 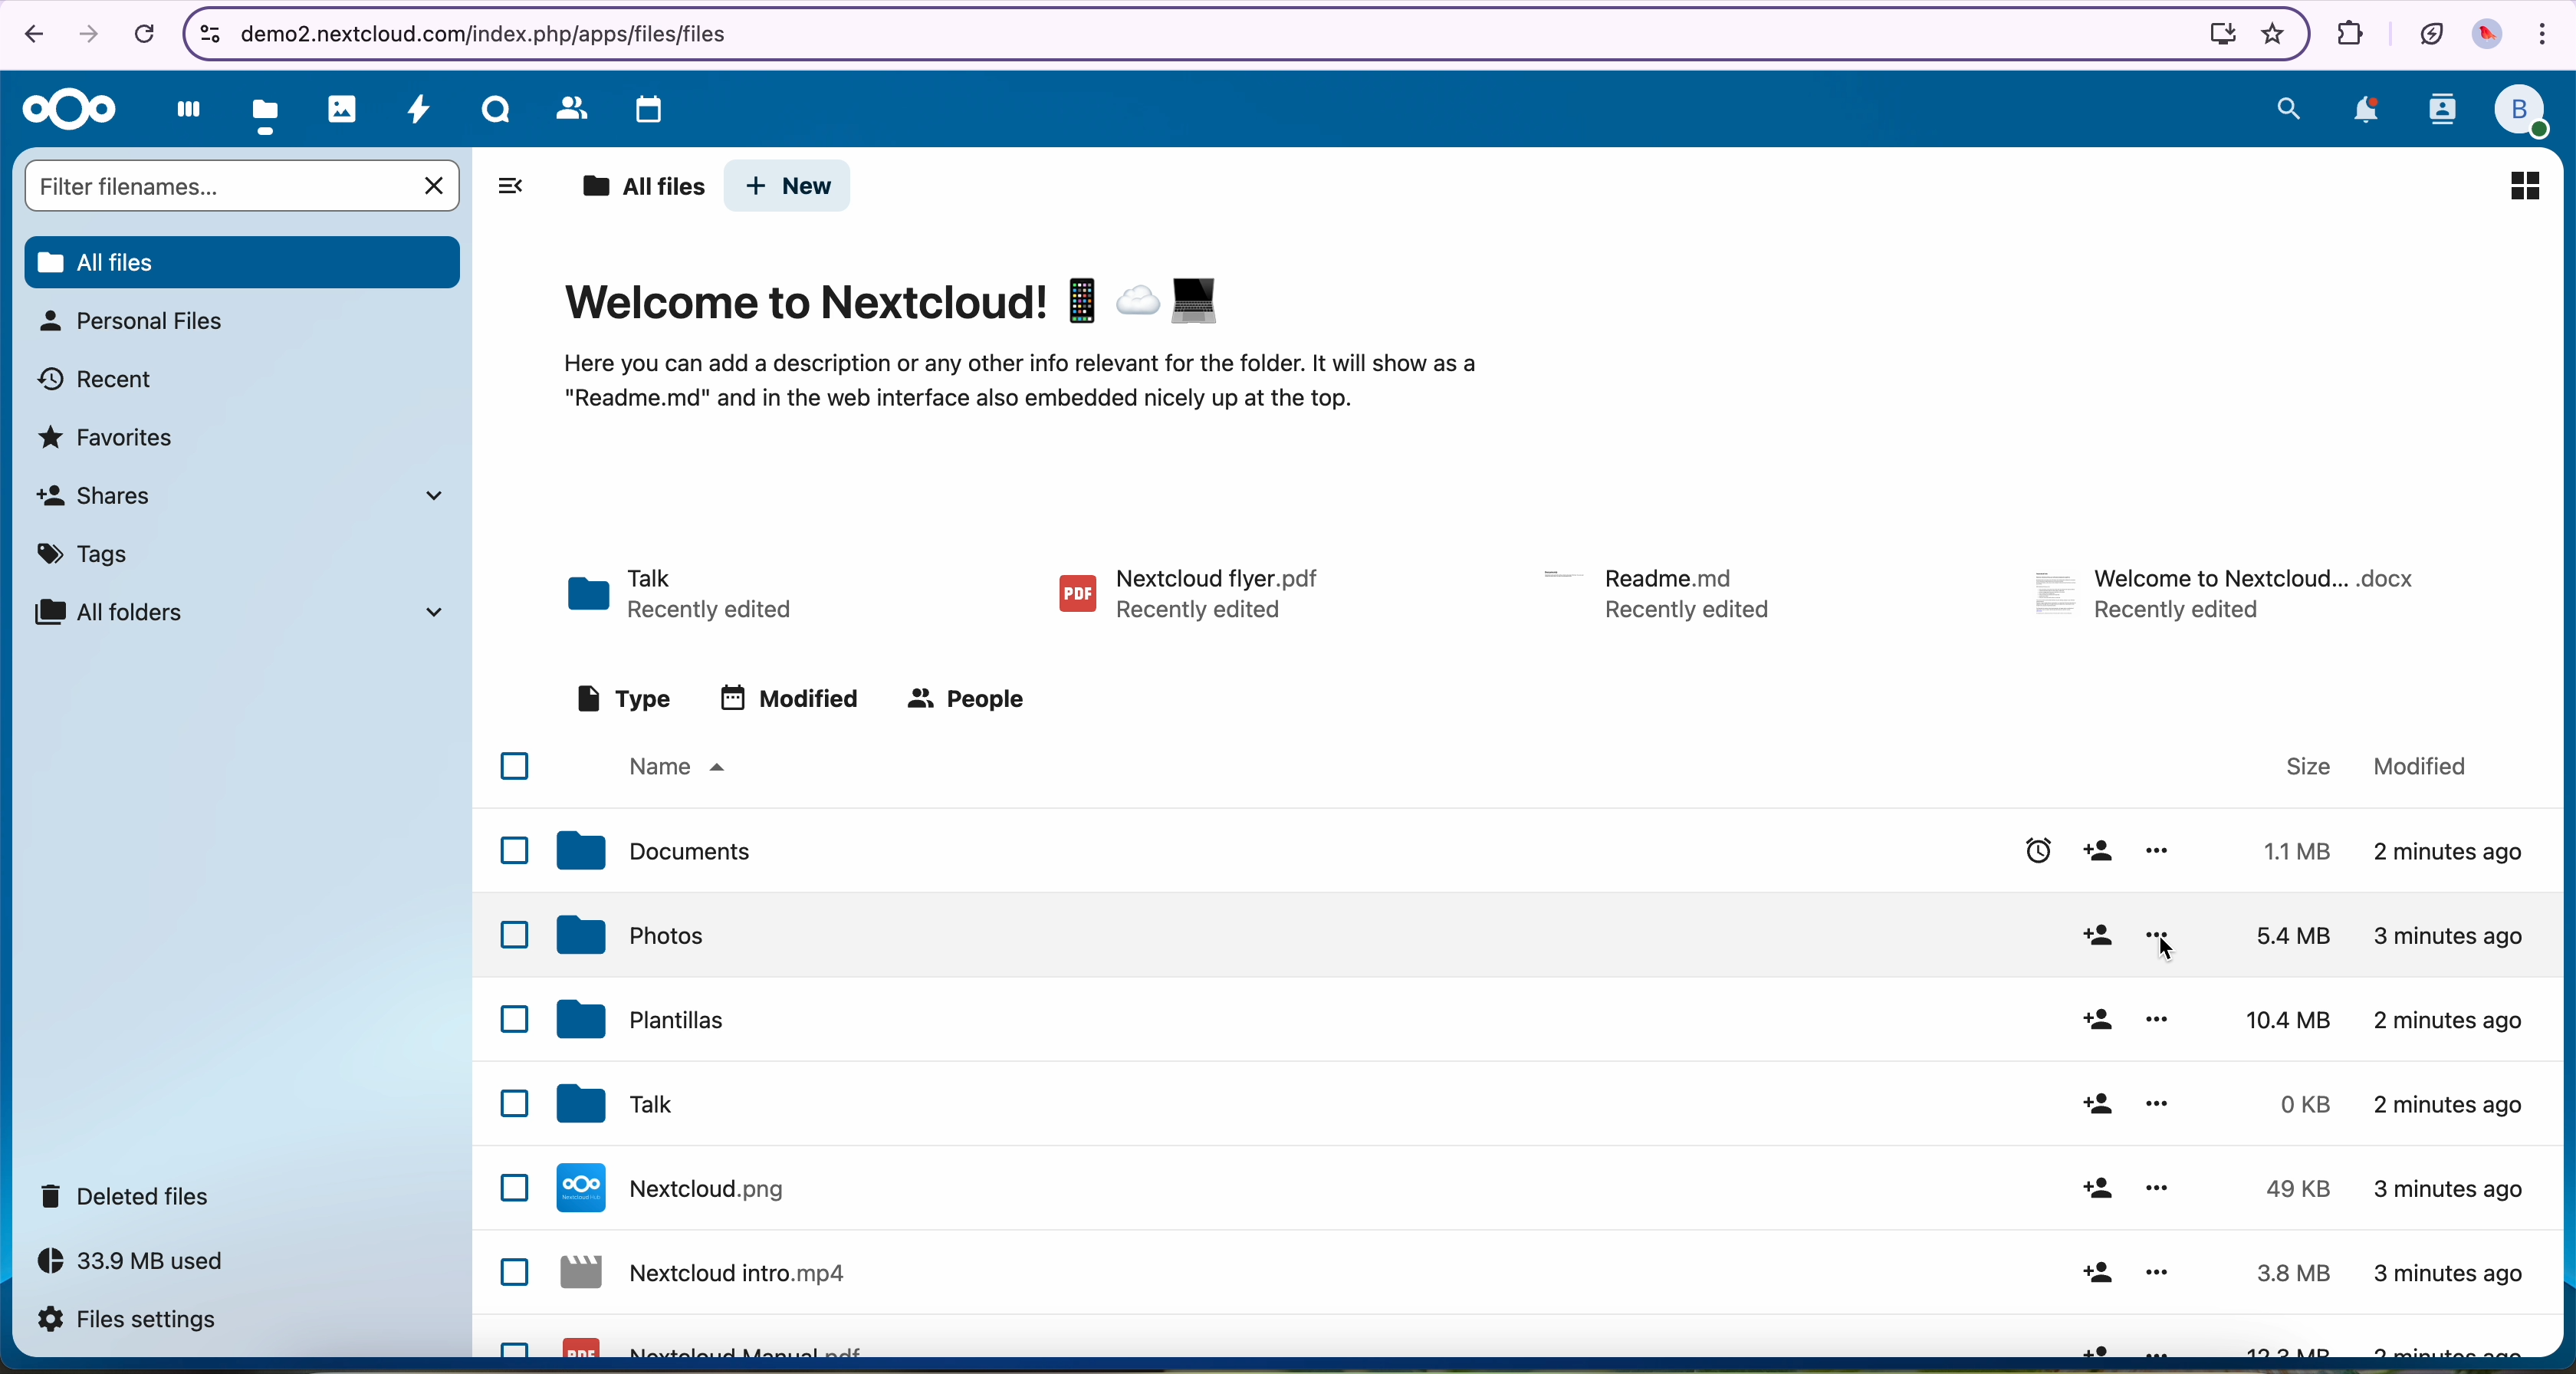 I want to click on 5.4, so click(x=2302, y=935).